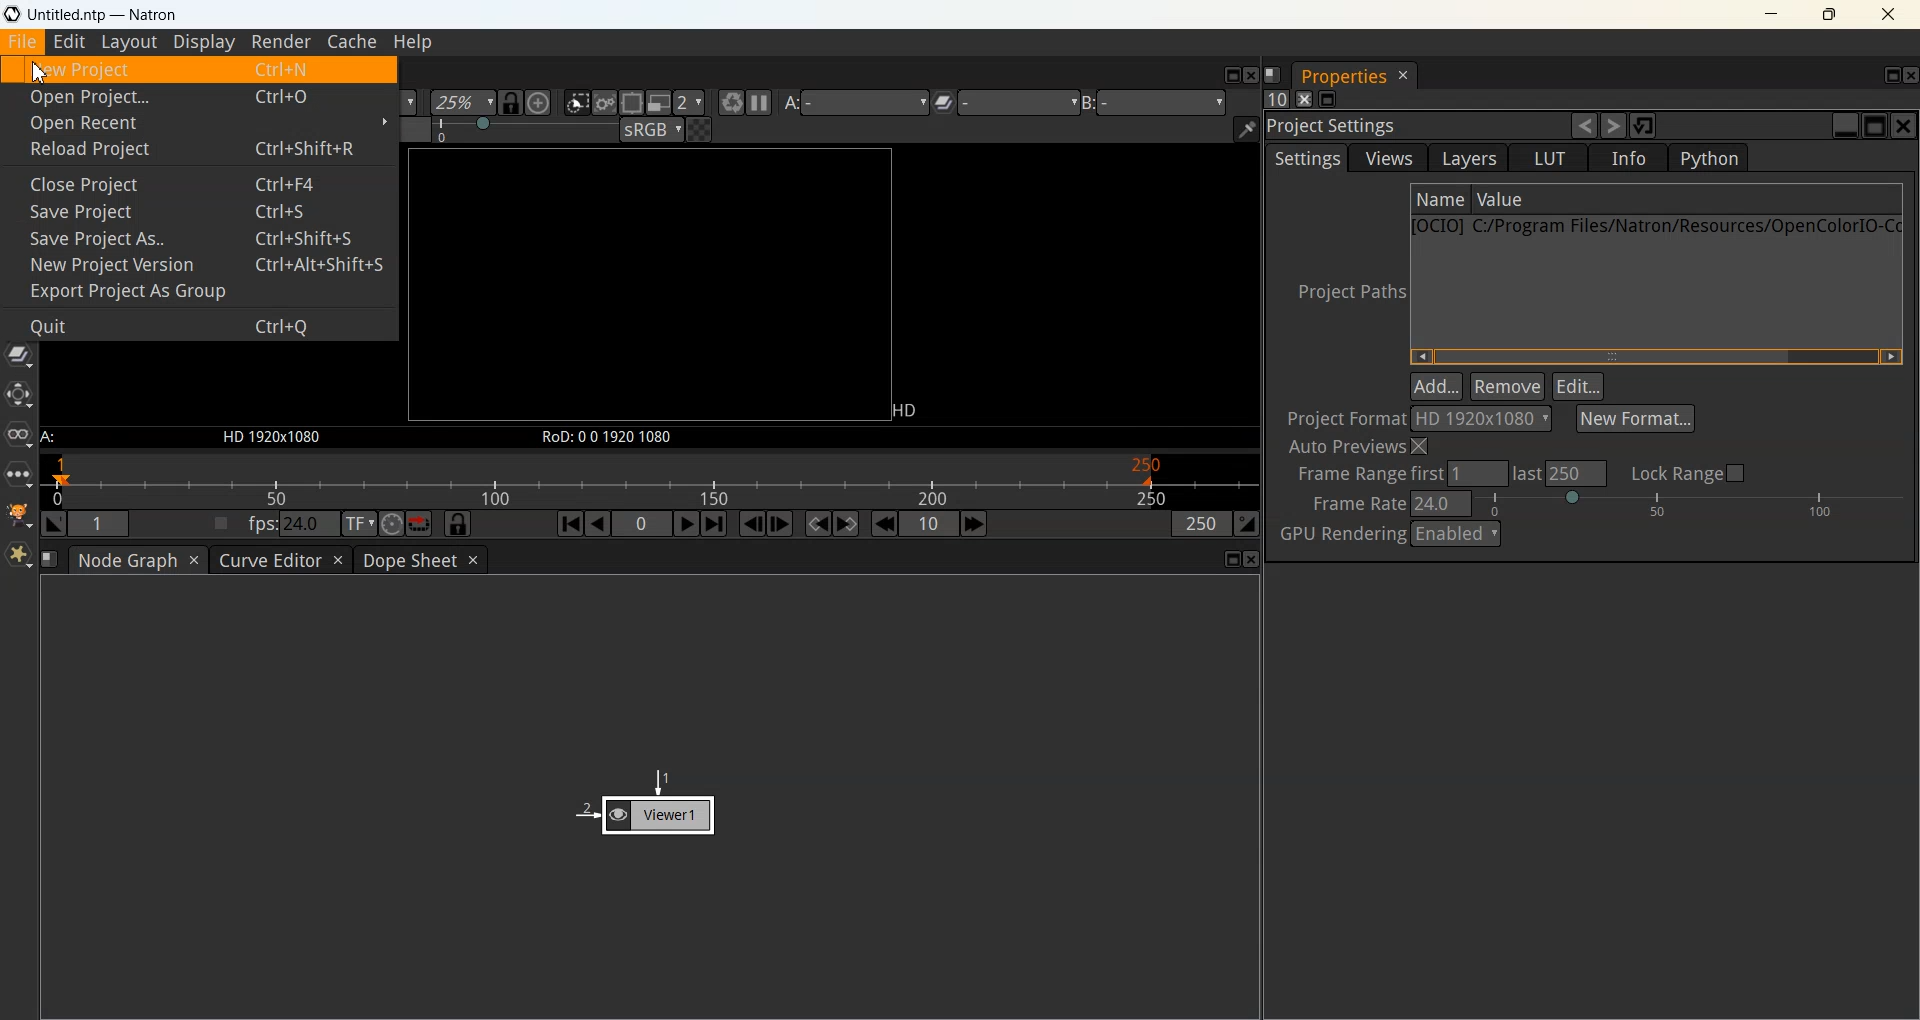  Describe the element at coordinates (753, 524) in the screenshot. I see `Previous Frame` at that location.